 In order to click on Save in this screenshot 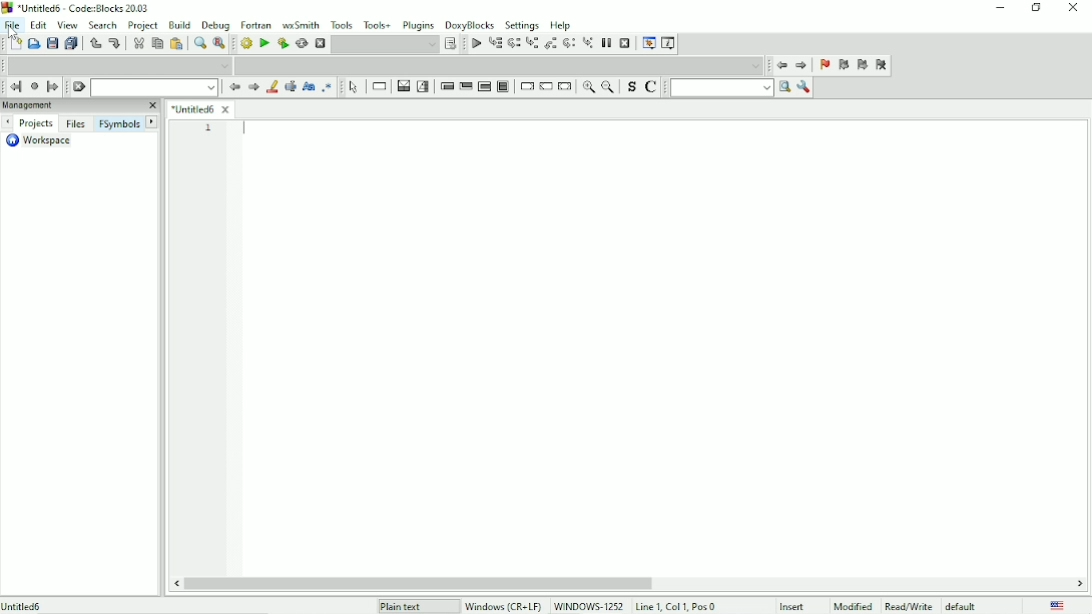, I will do `click(52, 43)`.